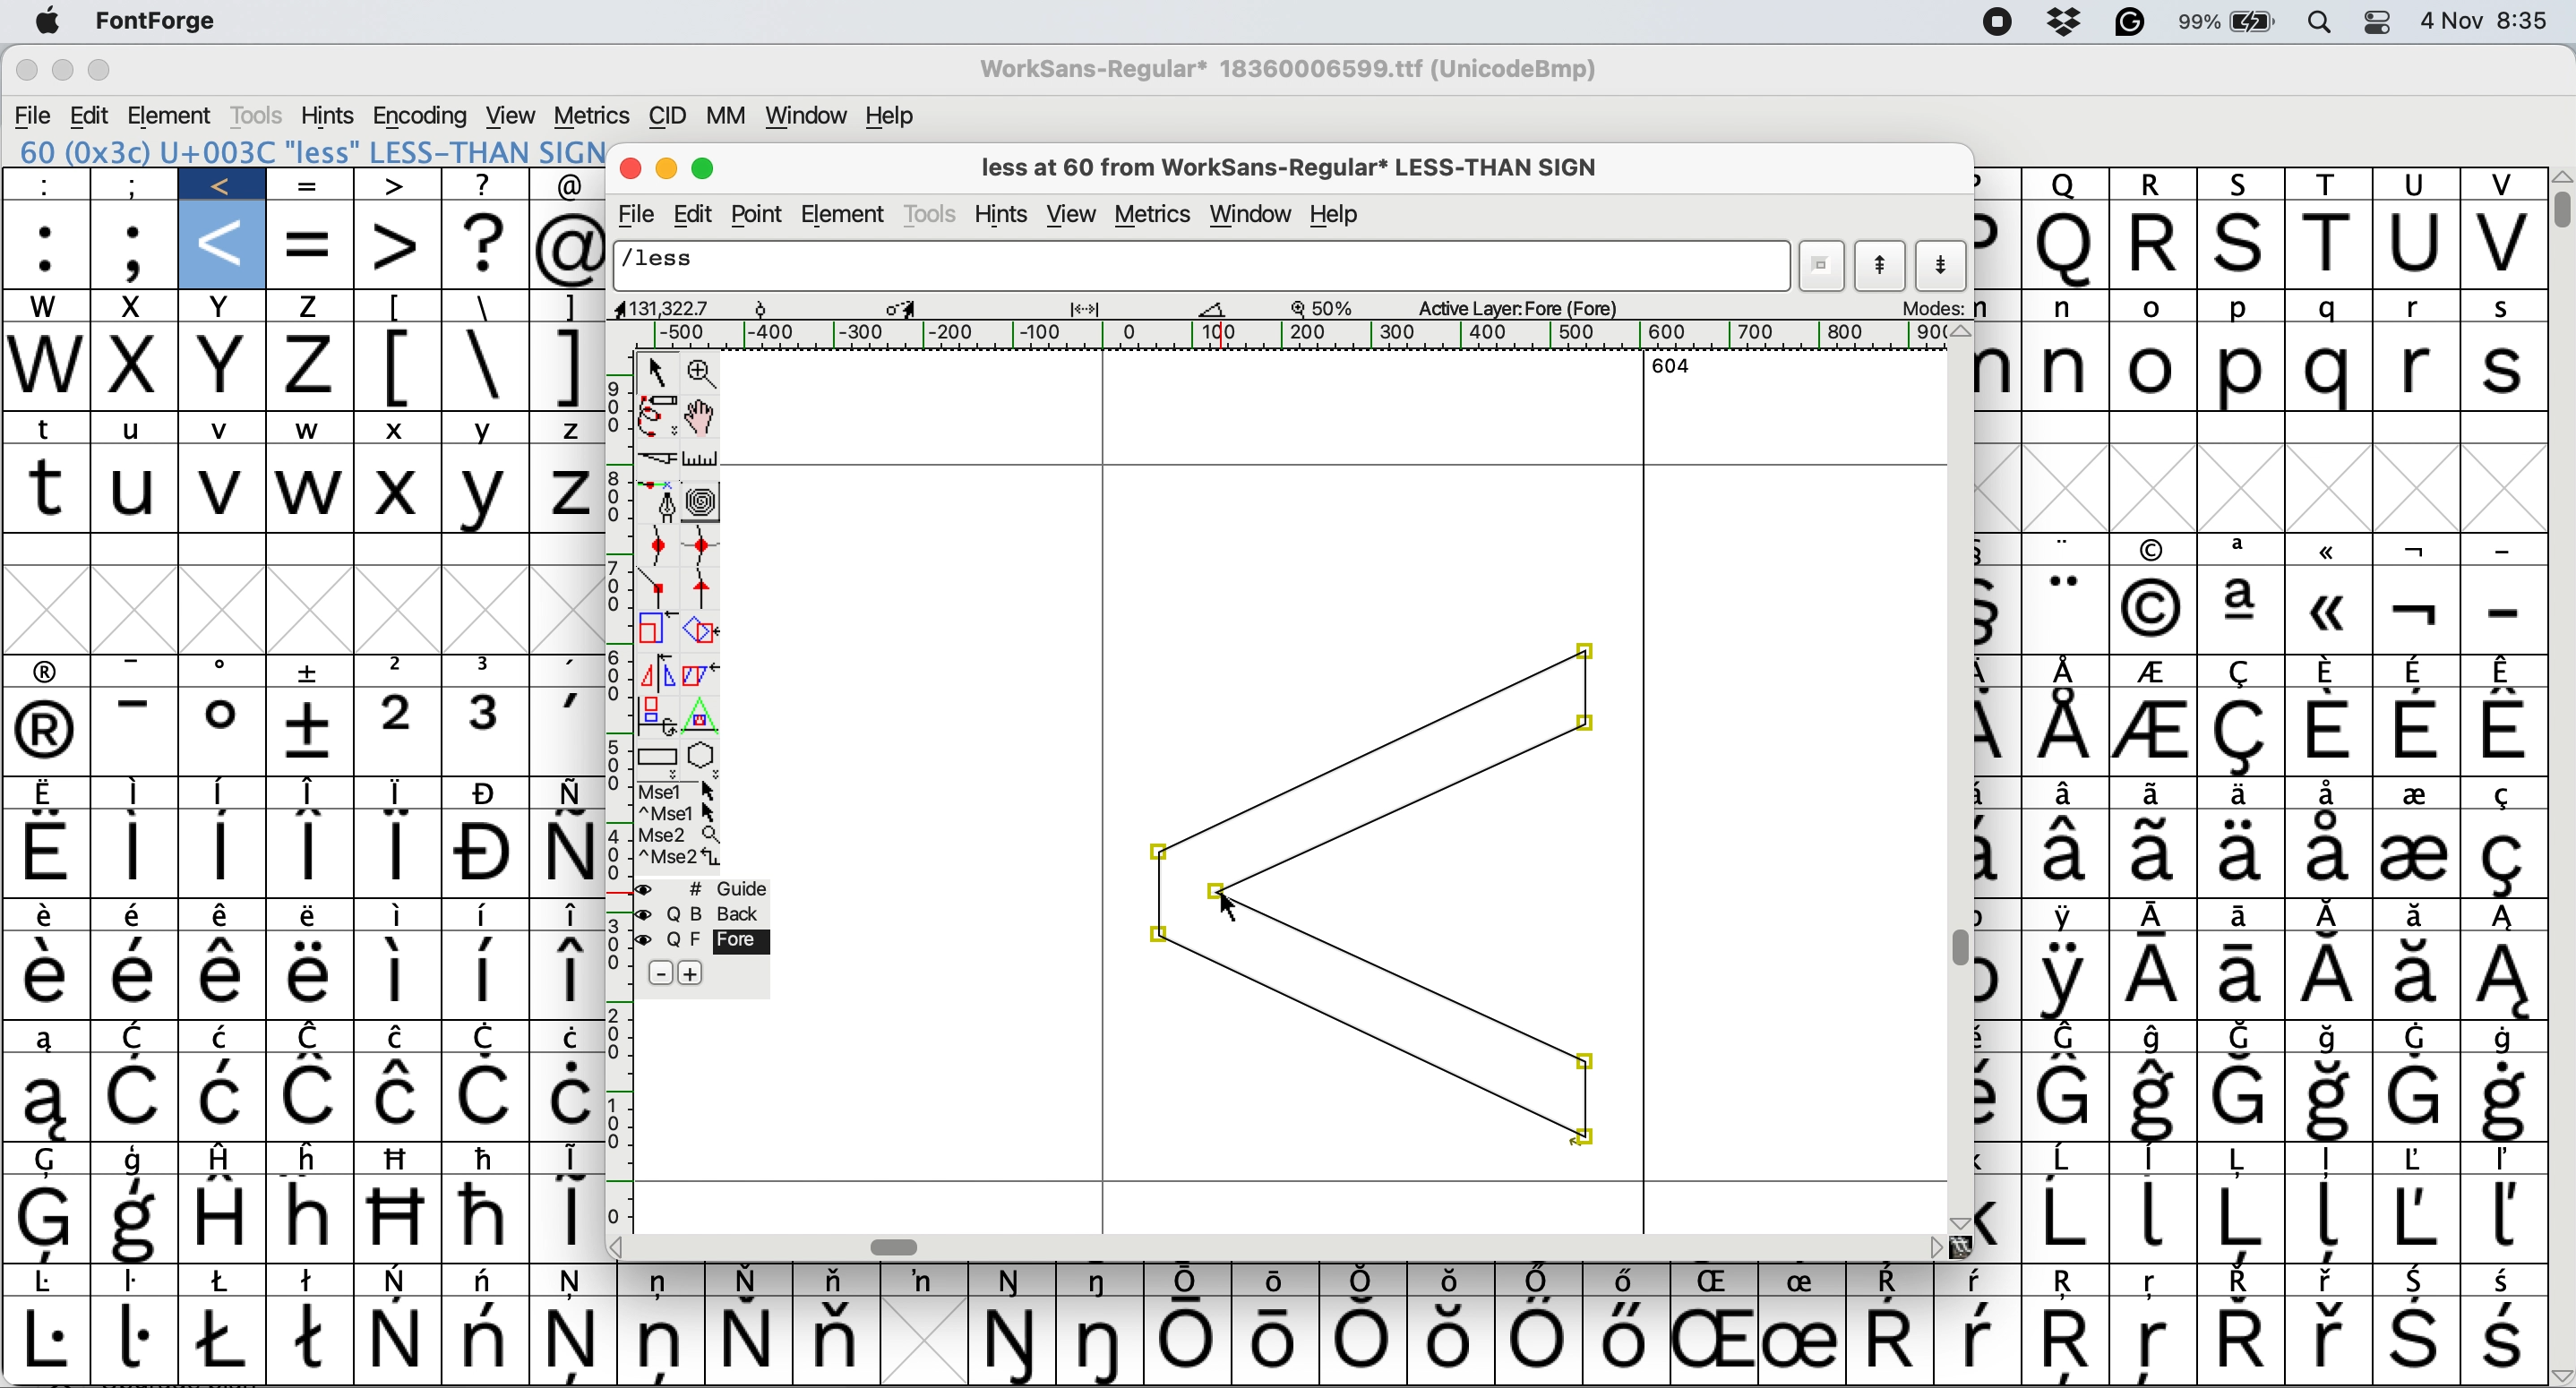  Describe the element at coordinates (708, 631) in the screenshot. I see `rotate the selection` at that location.